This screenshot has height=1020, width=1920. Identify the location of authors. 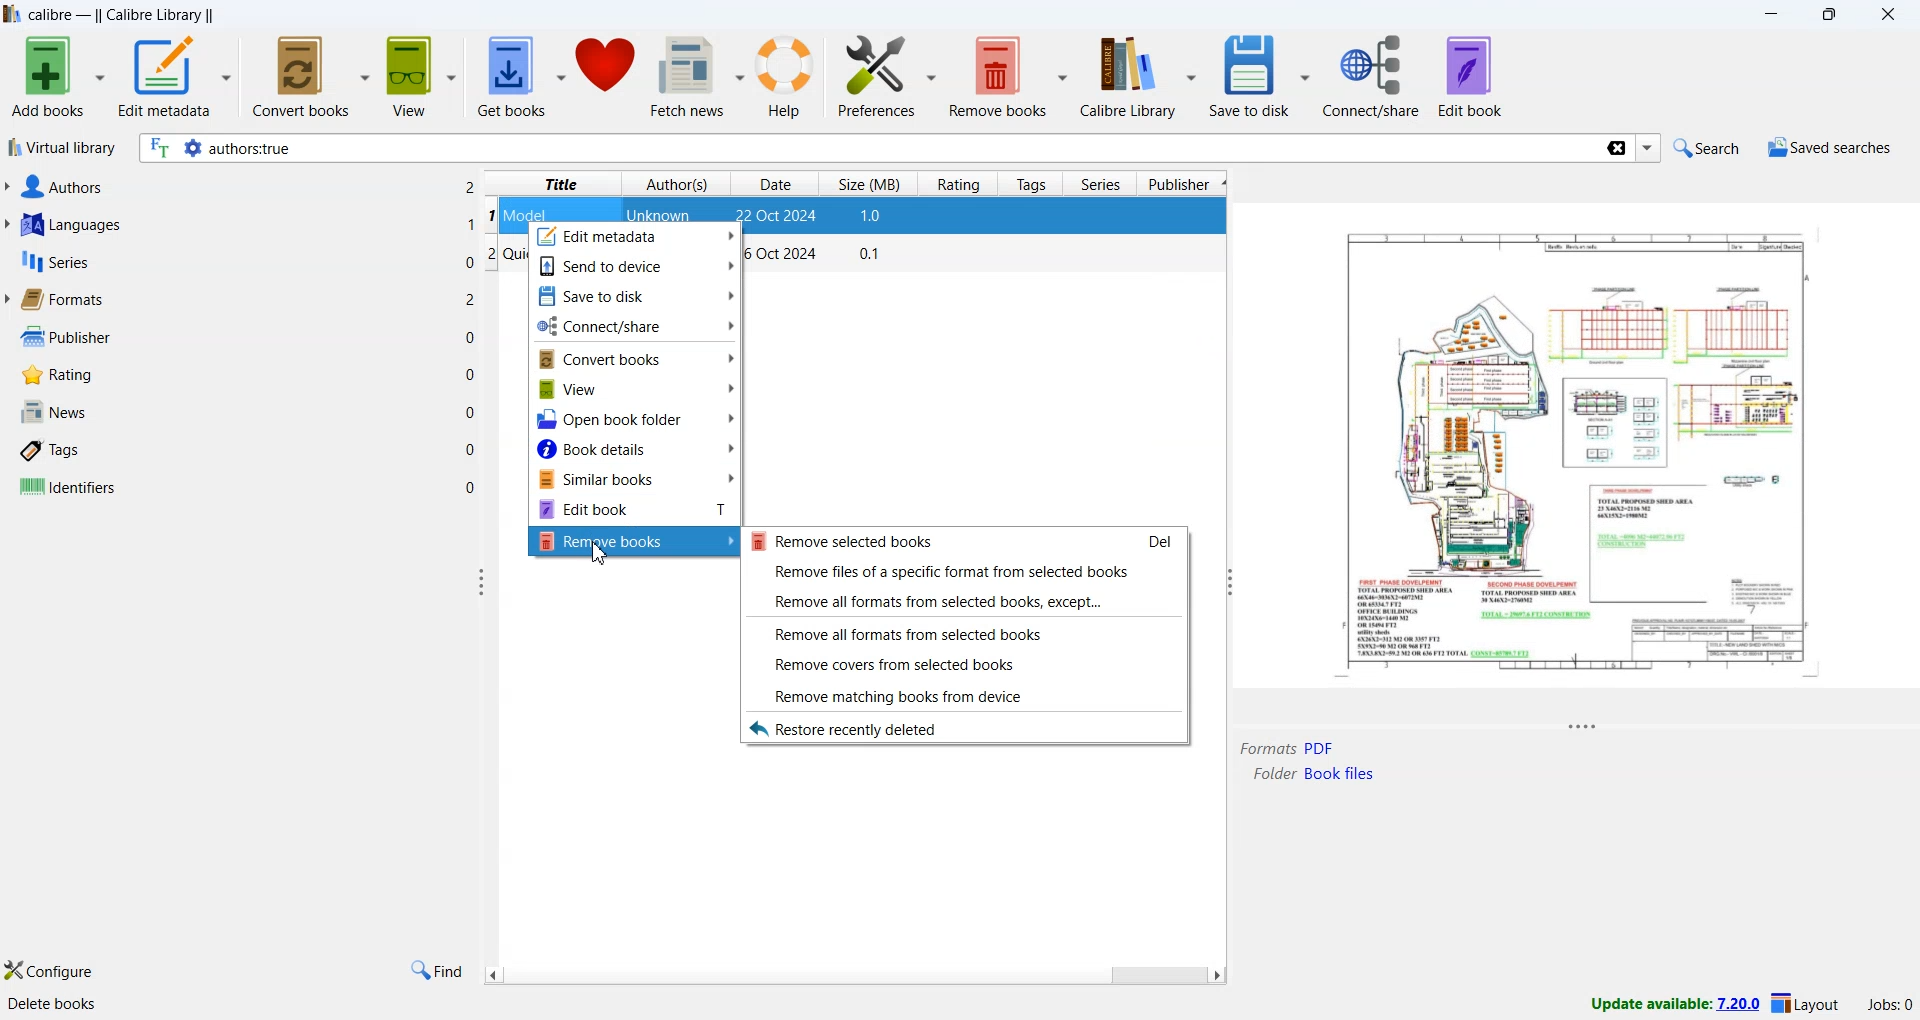
(59, 187).